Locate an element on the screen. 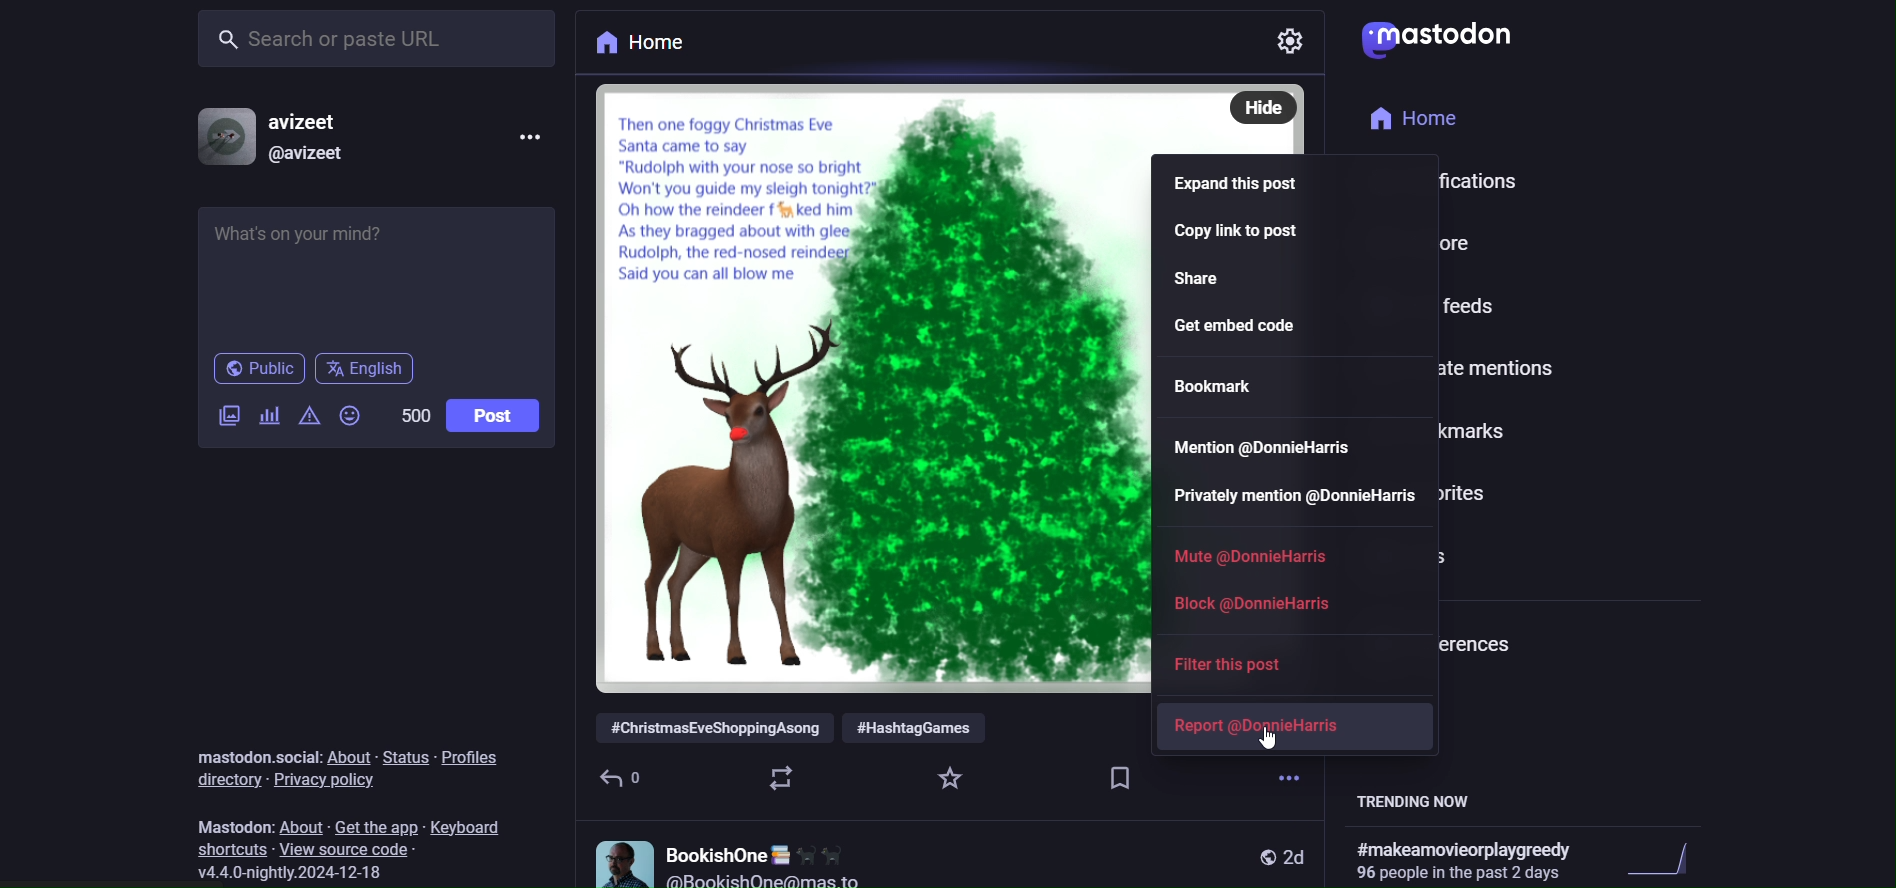 This screenshot has height=888, width=1896. lists is located at coordinates (1433, 552).